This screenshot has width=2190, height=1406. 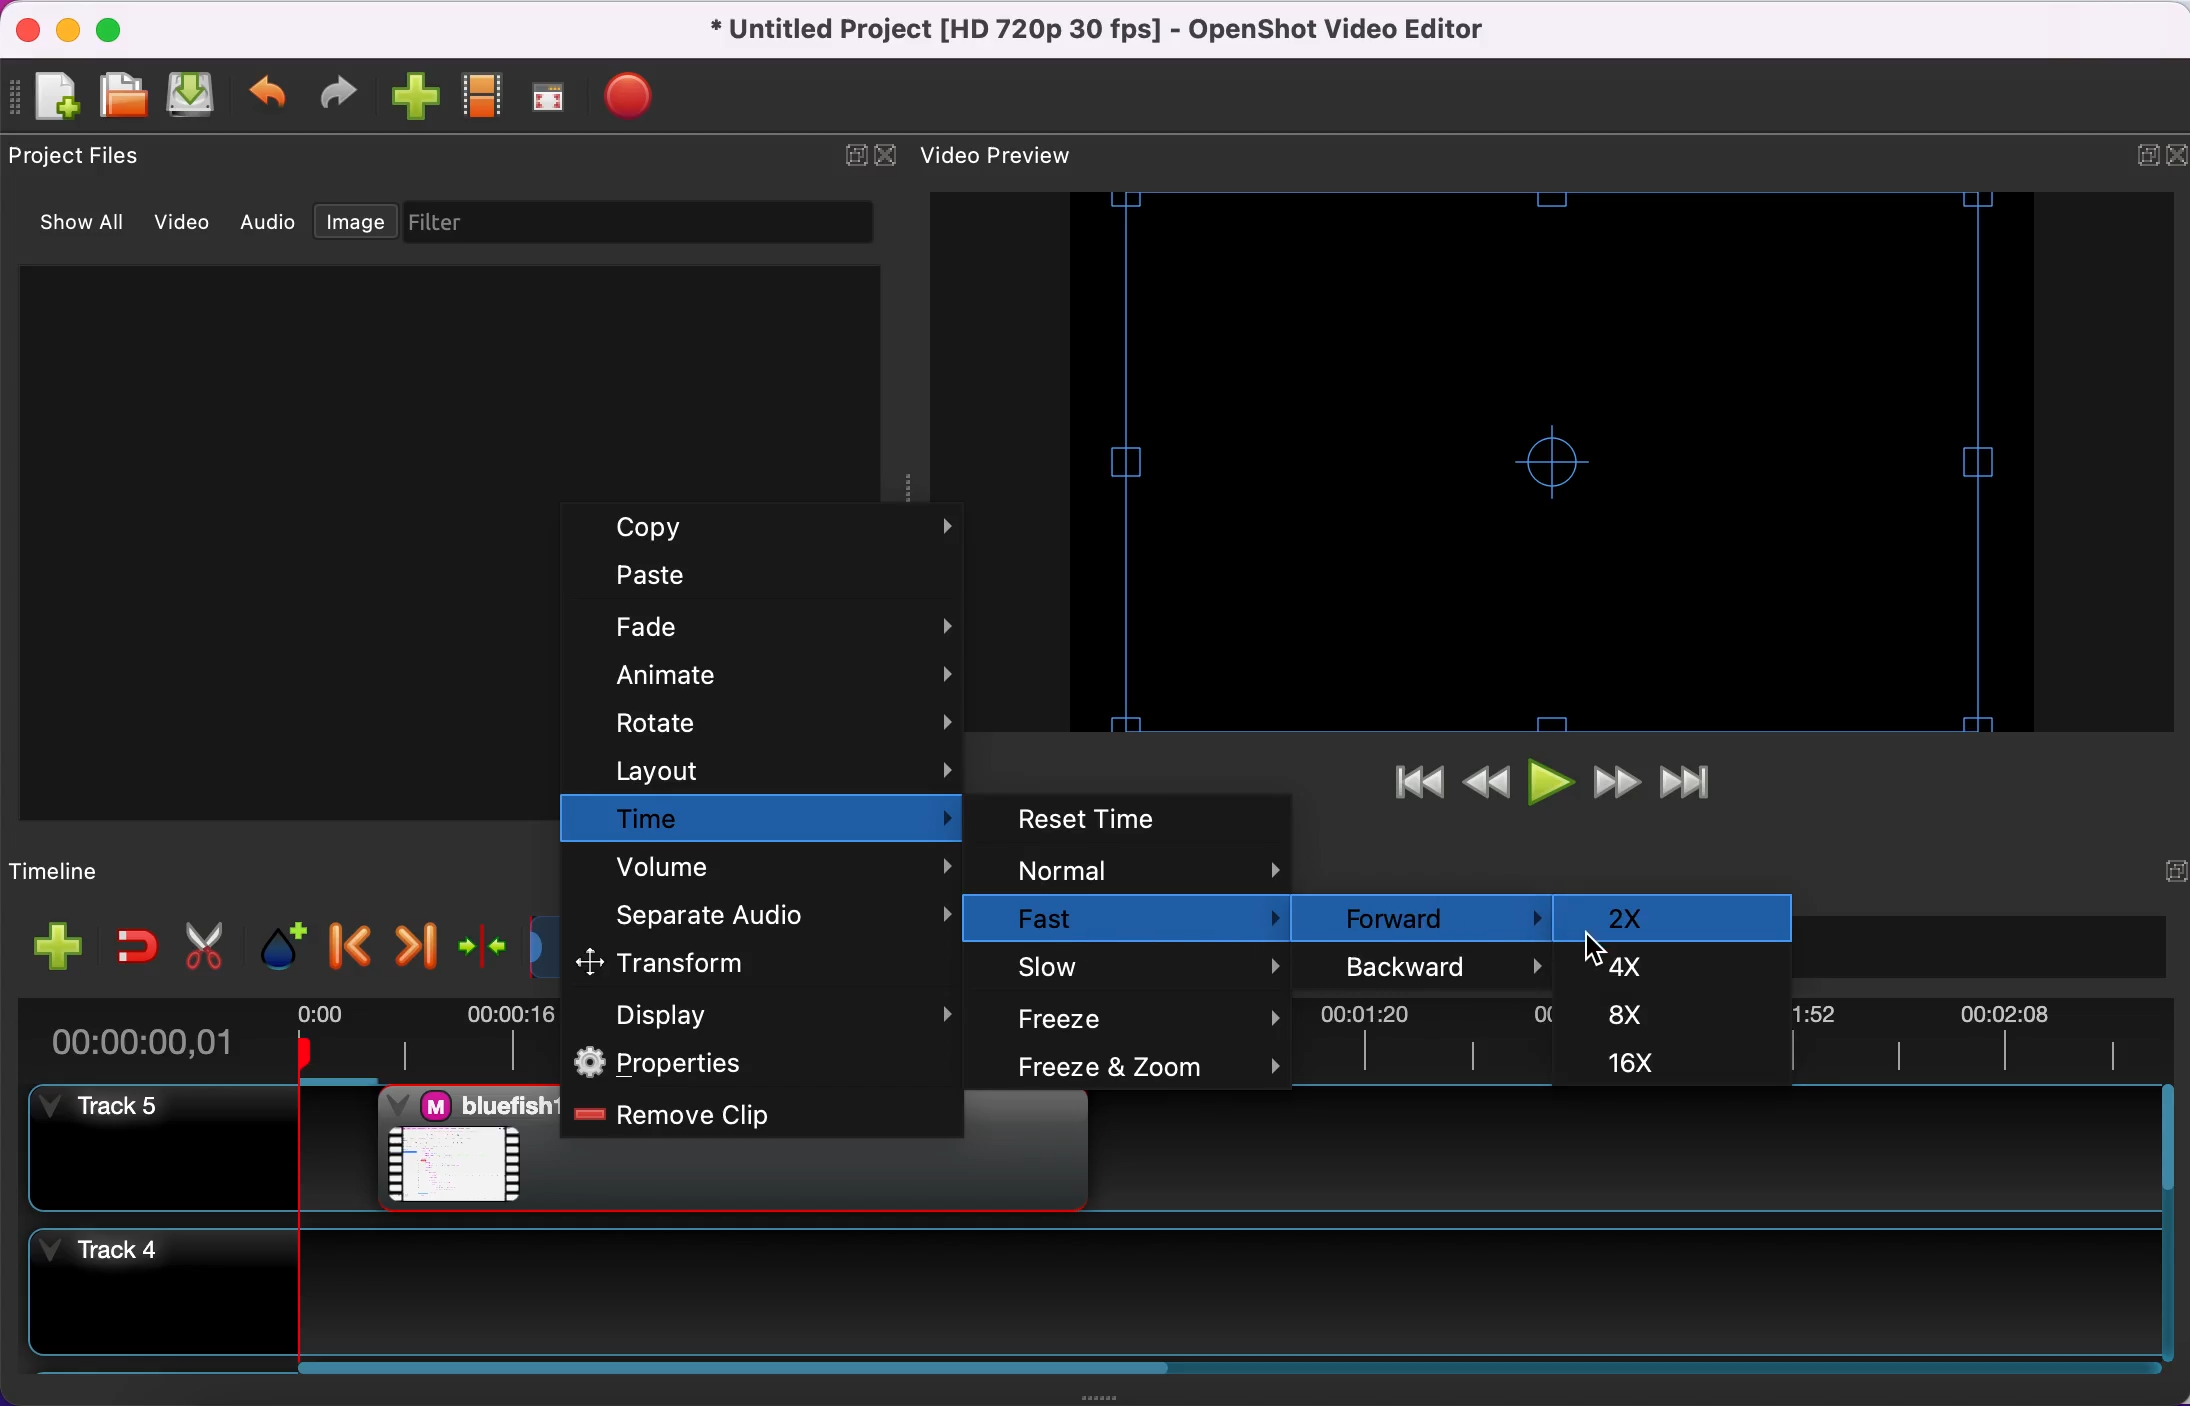 What do you see at coordinates (346, 98) in the screenshot?
I see `redo` at bounding box center [346, 98].